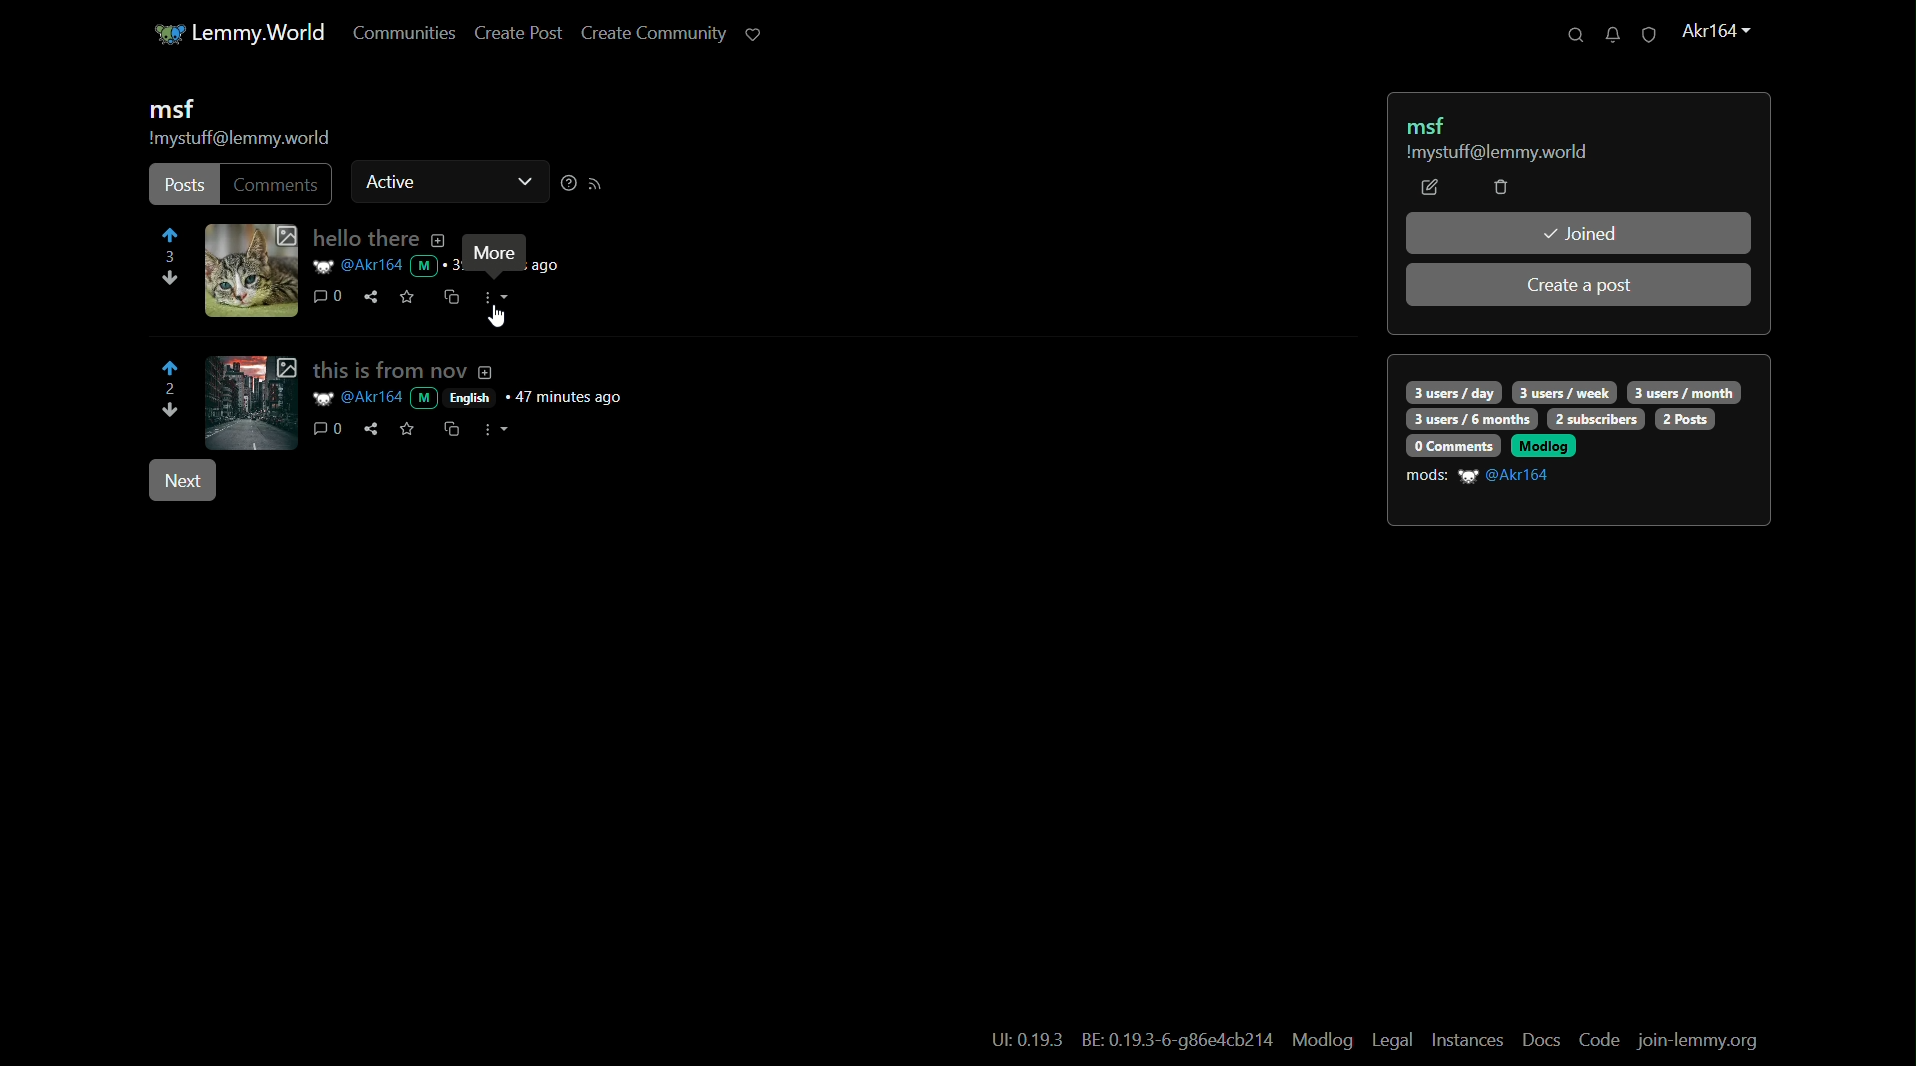 The height and width of the screenshot is (1066, 1916). Describe the element at coordinates (1581, 286) in the screenshot. I see `create a post` at that location.